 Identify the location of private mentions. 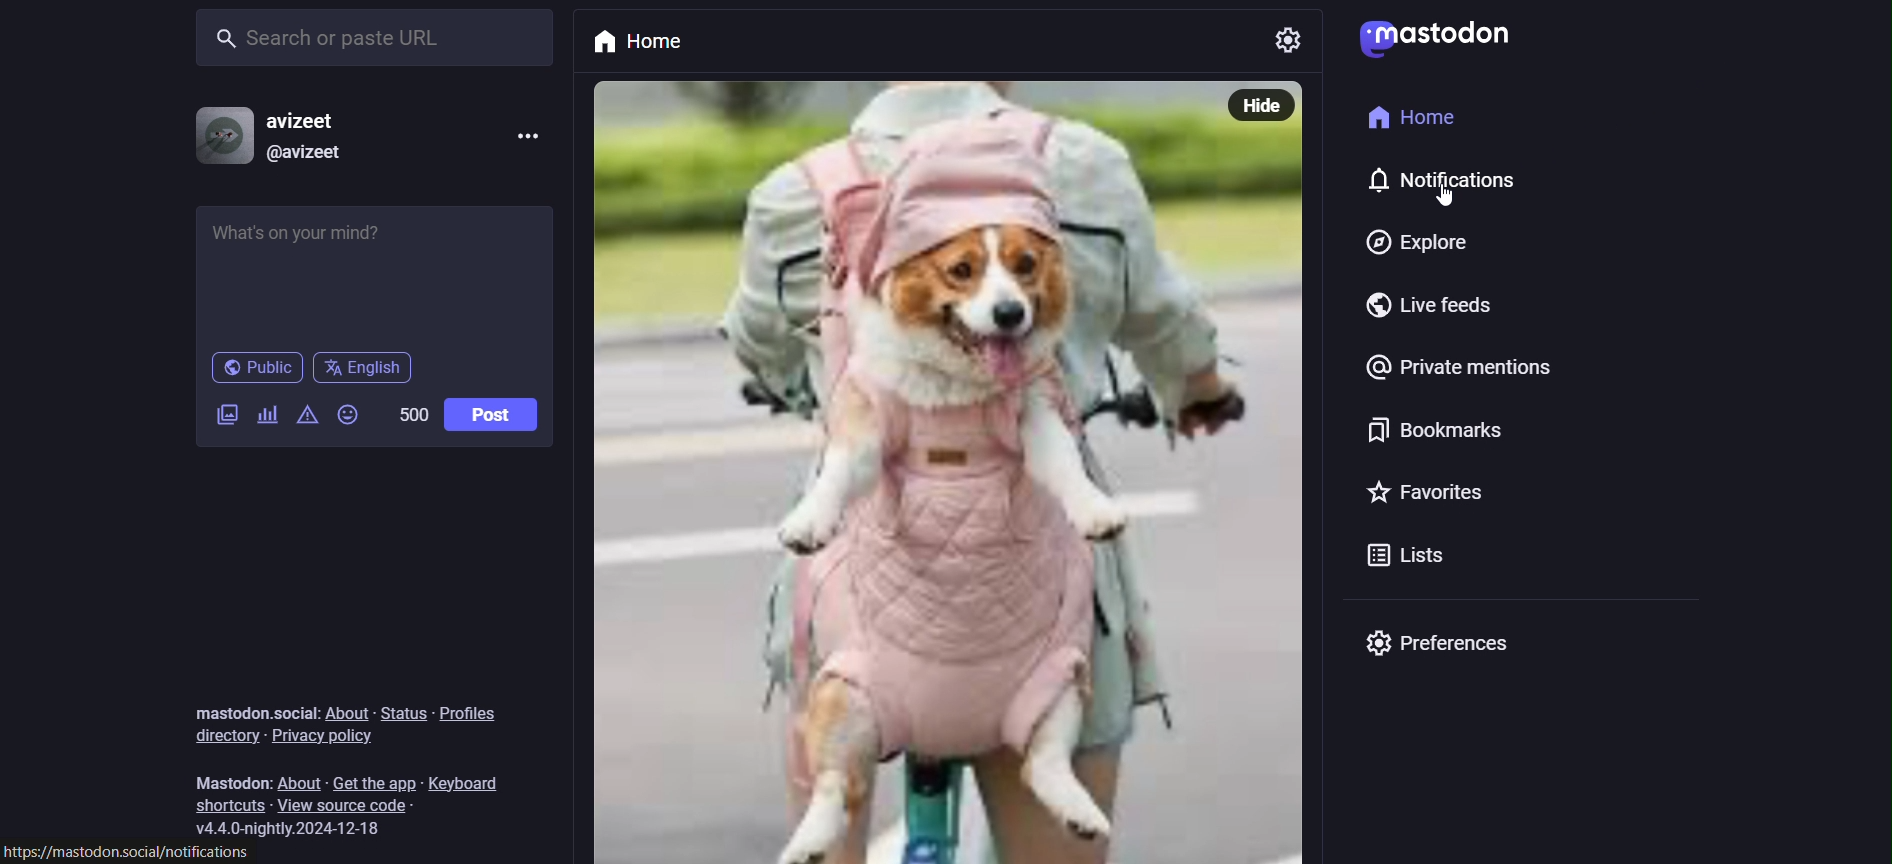
(1464, 372).